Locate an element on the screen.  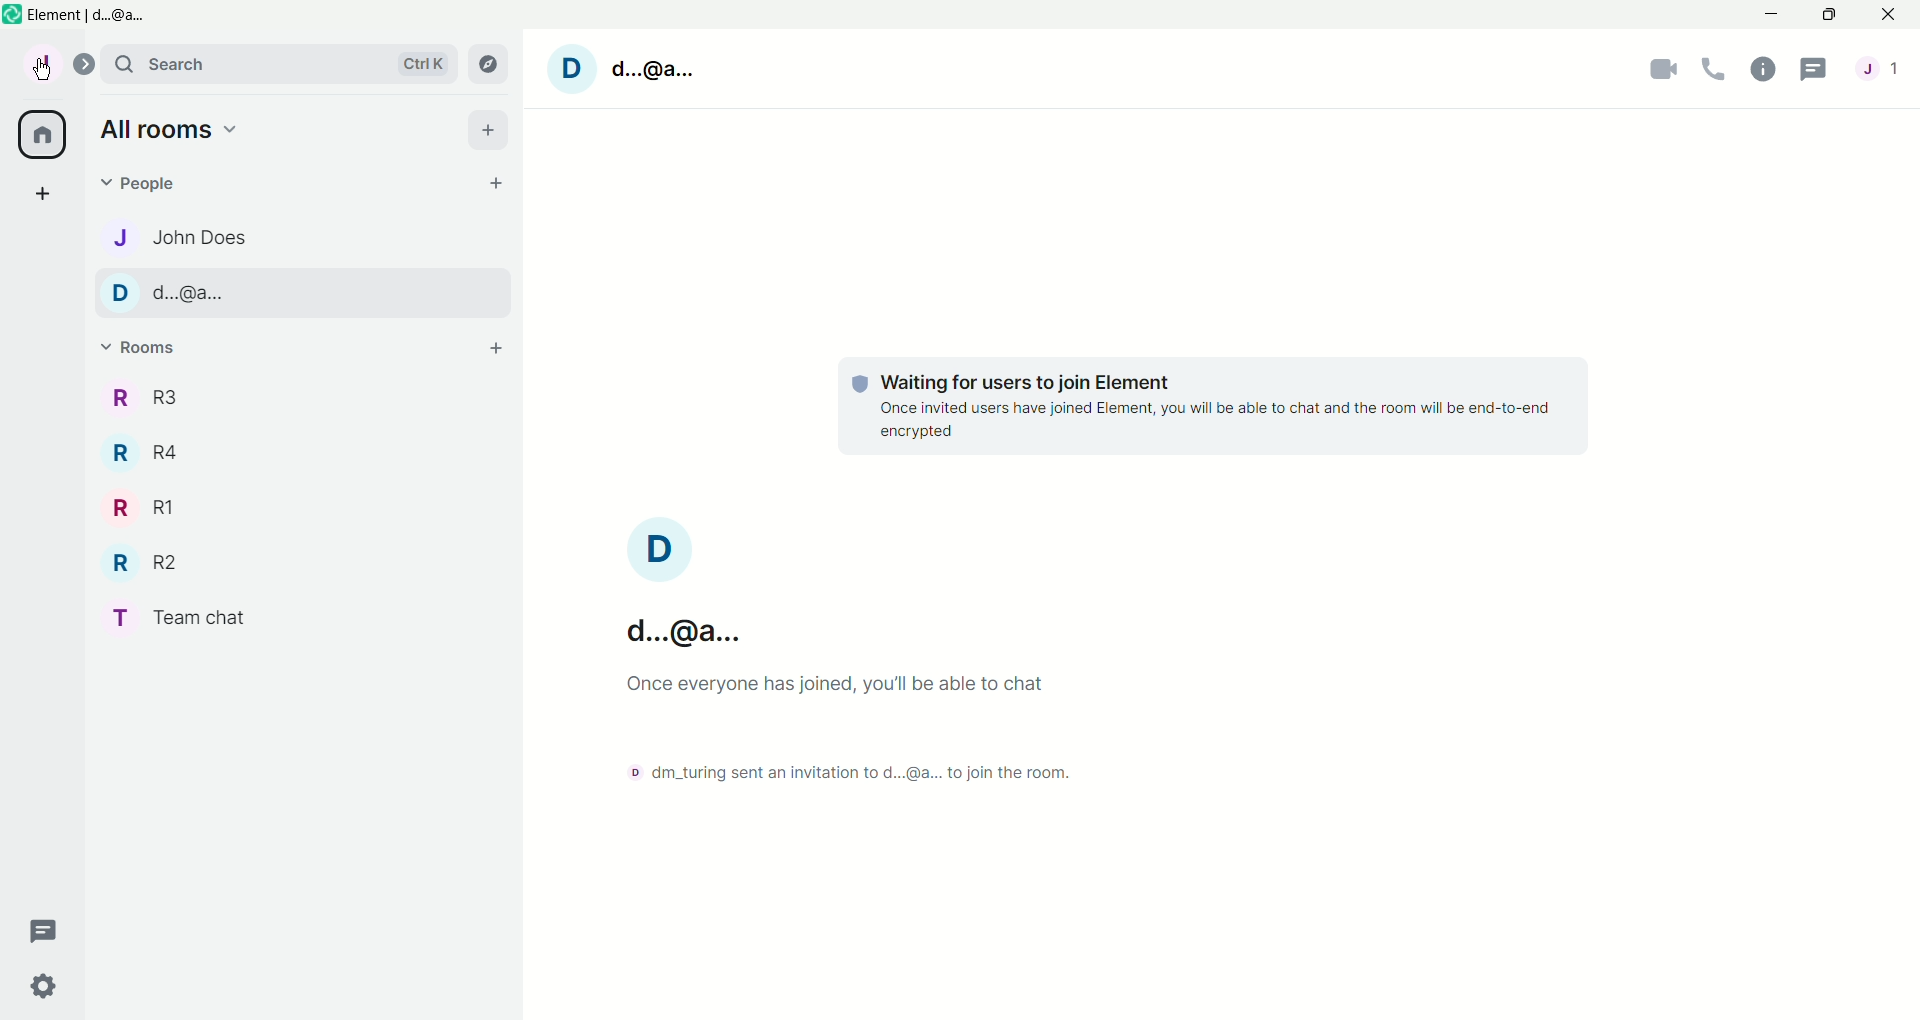
Waiting for users to join Element is located at coordinates (1026, 382).